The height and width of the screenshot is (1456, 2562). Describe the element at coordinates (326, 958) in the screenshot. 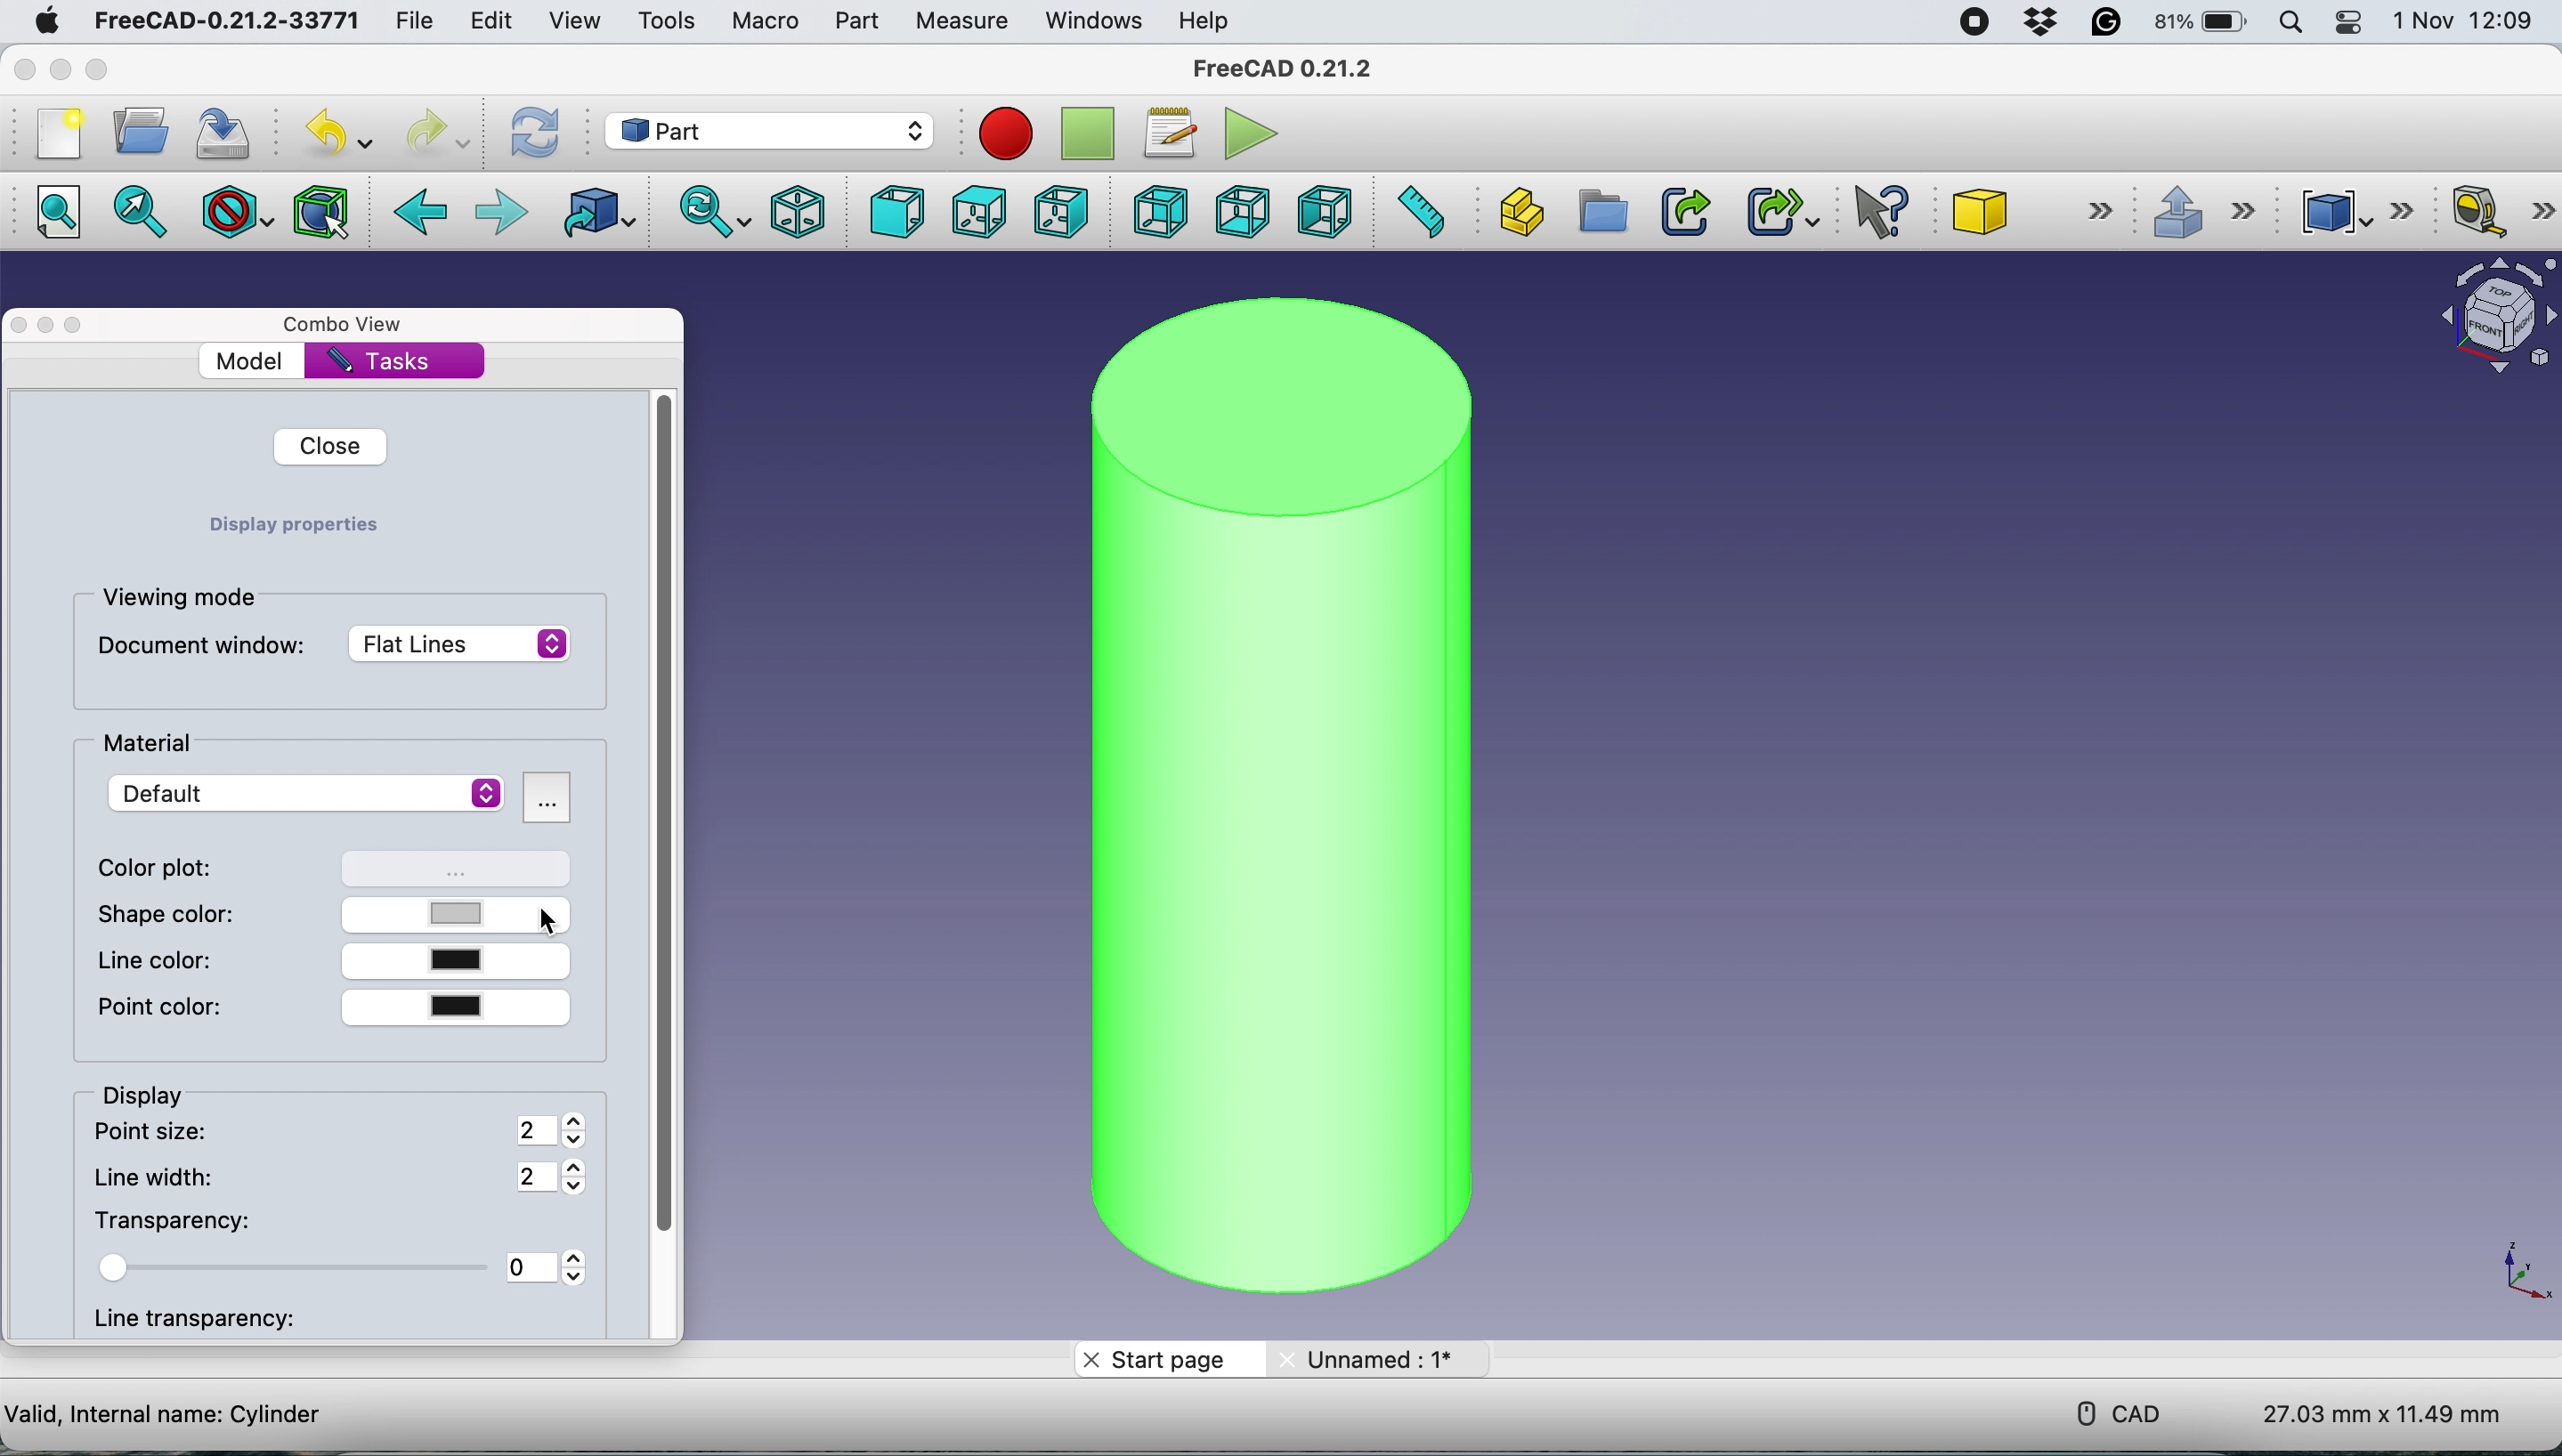

I see `line color` at that location.